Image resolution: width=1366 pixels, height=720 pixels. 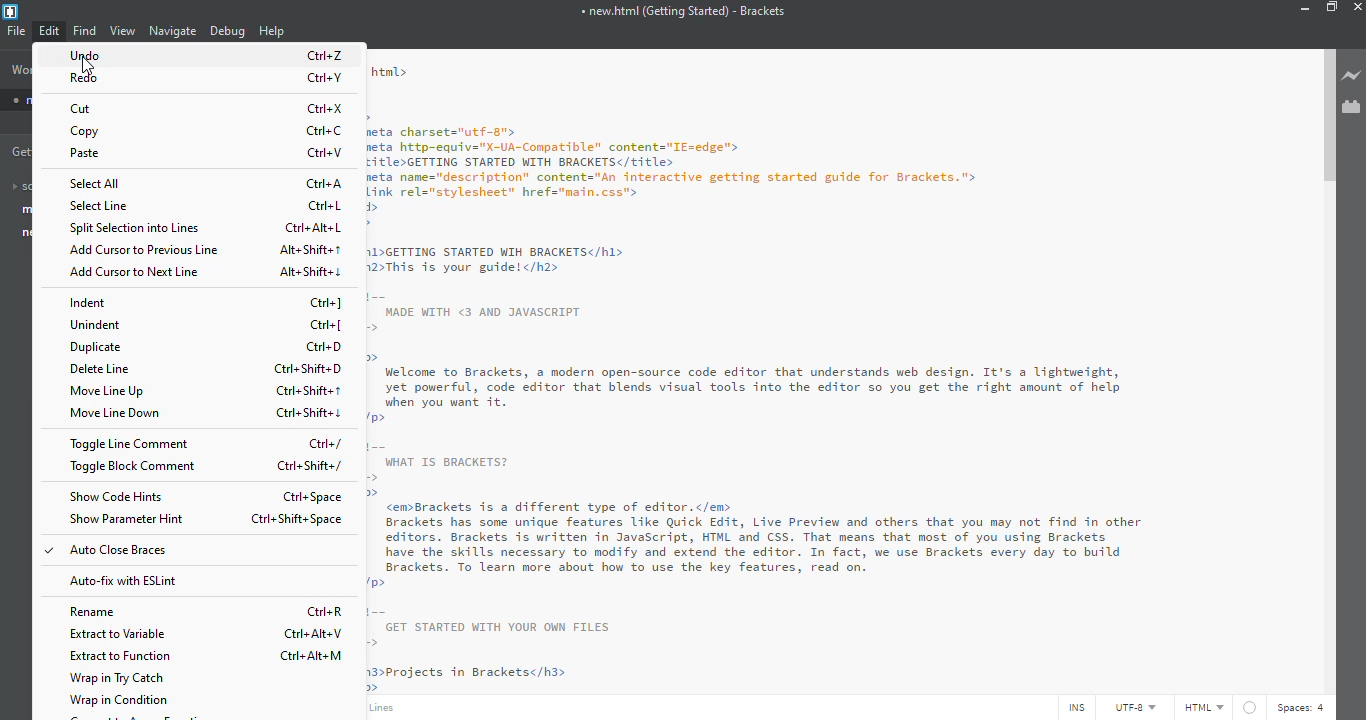 What do you see at coordinates (328, 130) in the screenshot?
I see `ctrl+c` at bounding box center [328, 130].